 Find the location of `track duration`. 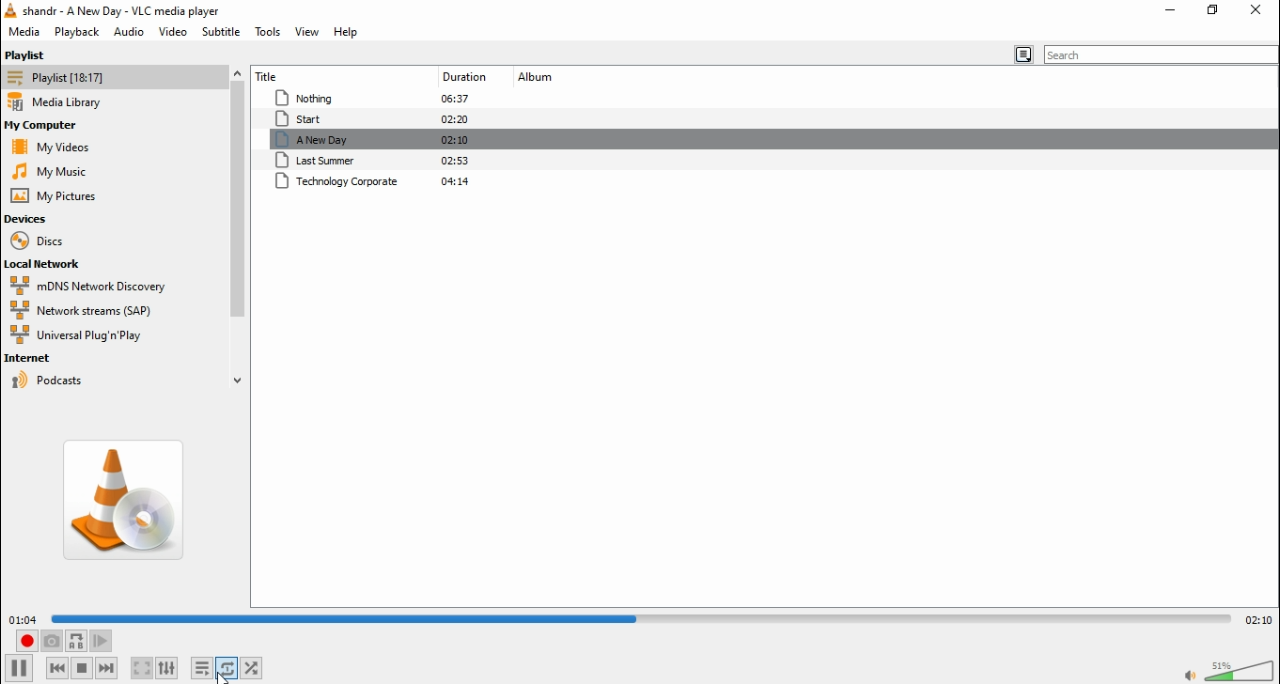

track duration is located at coordinates (460, 77).